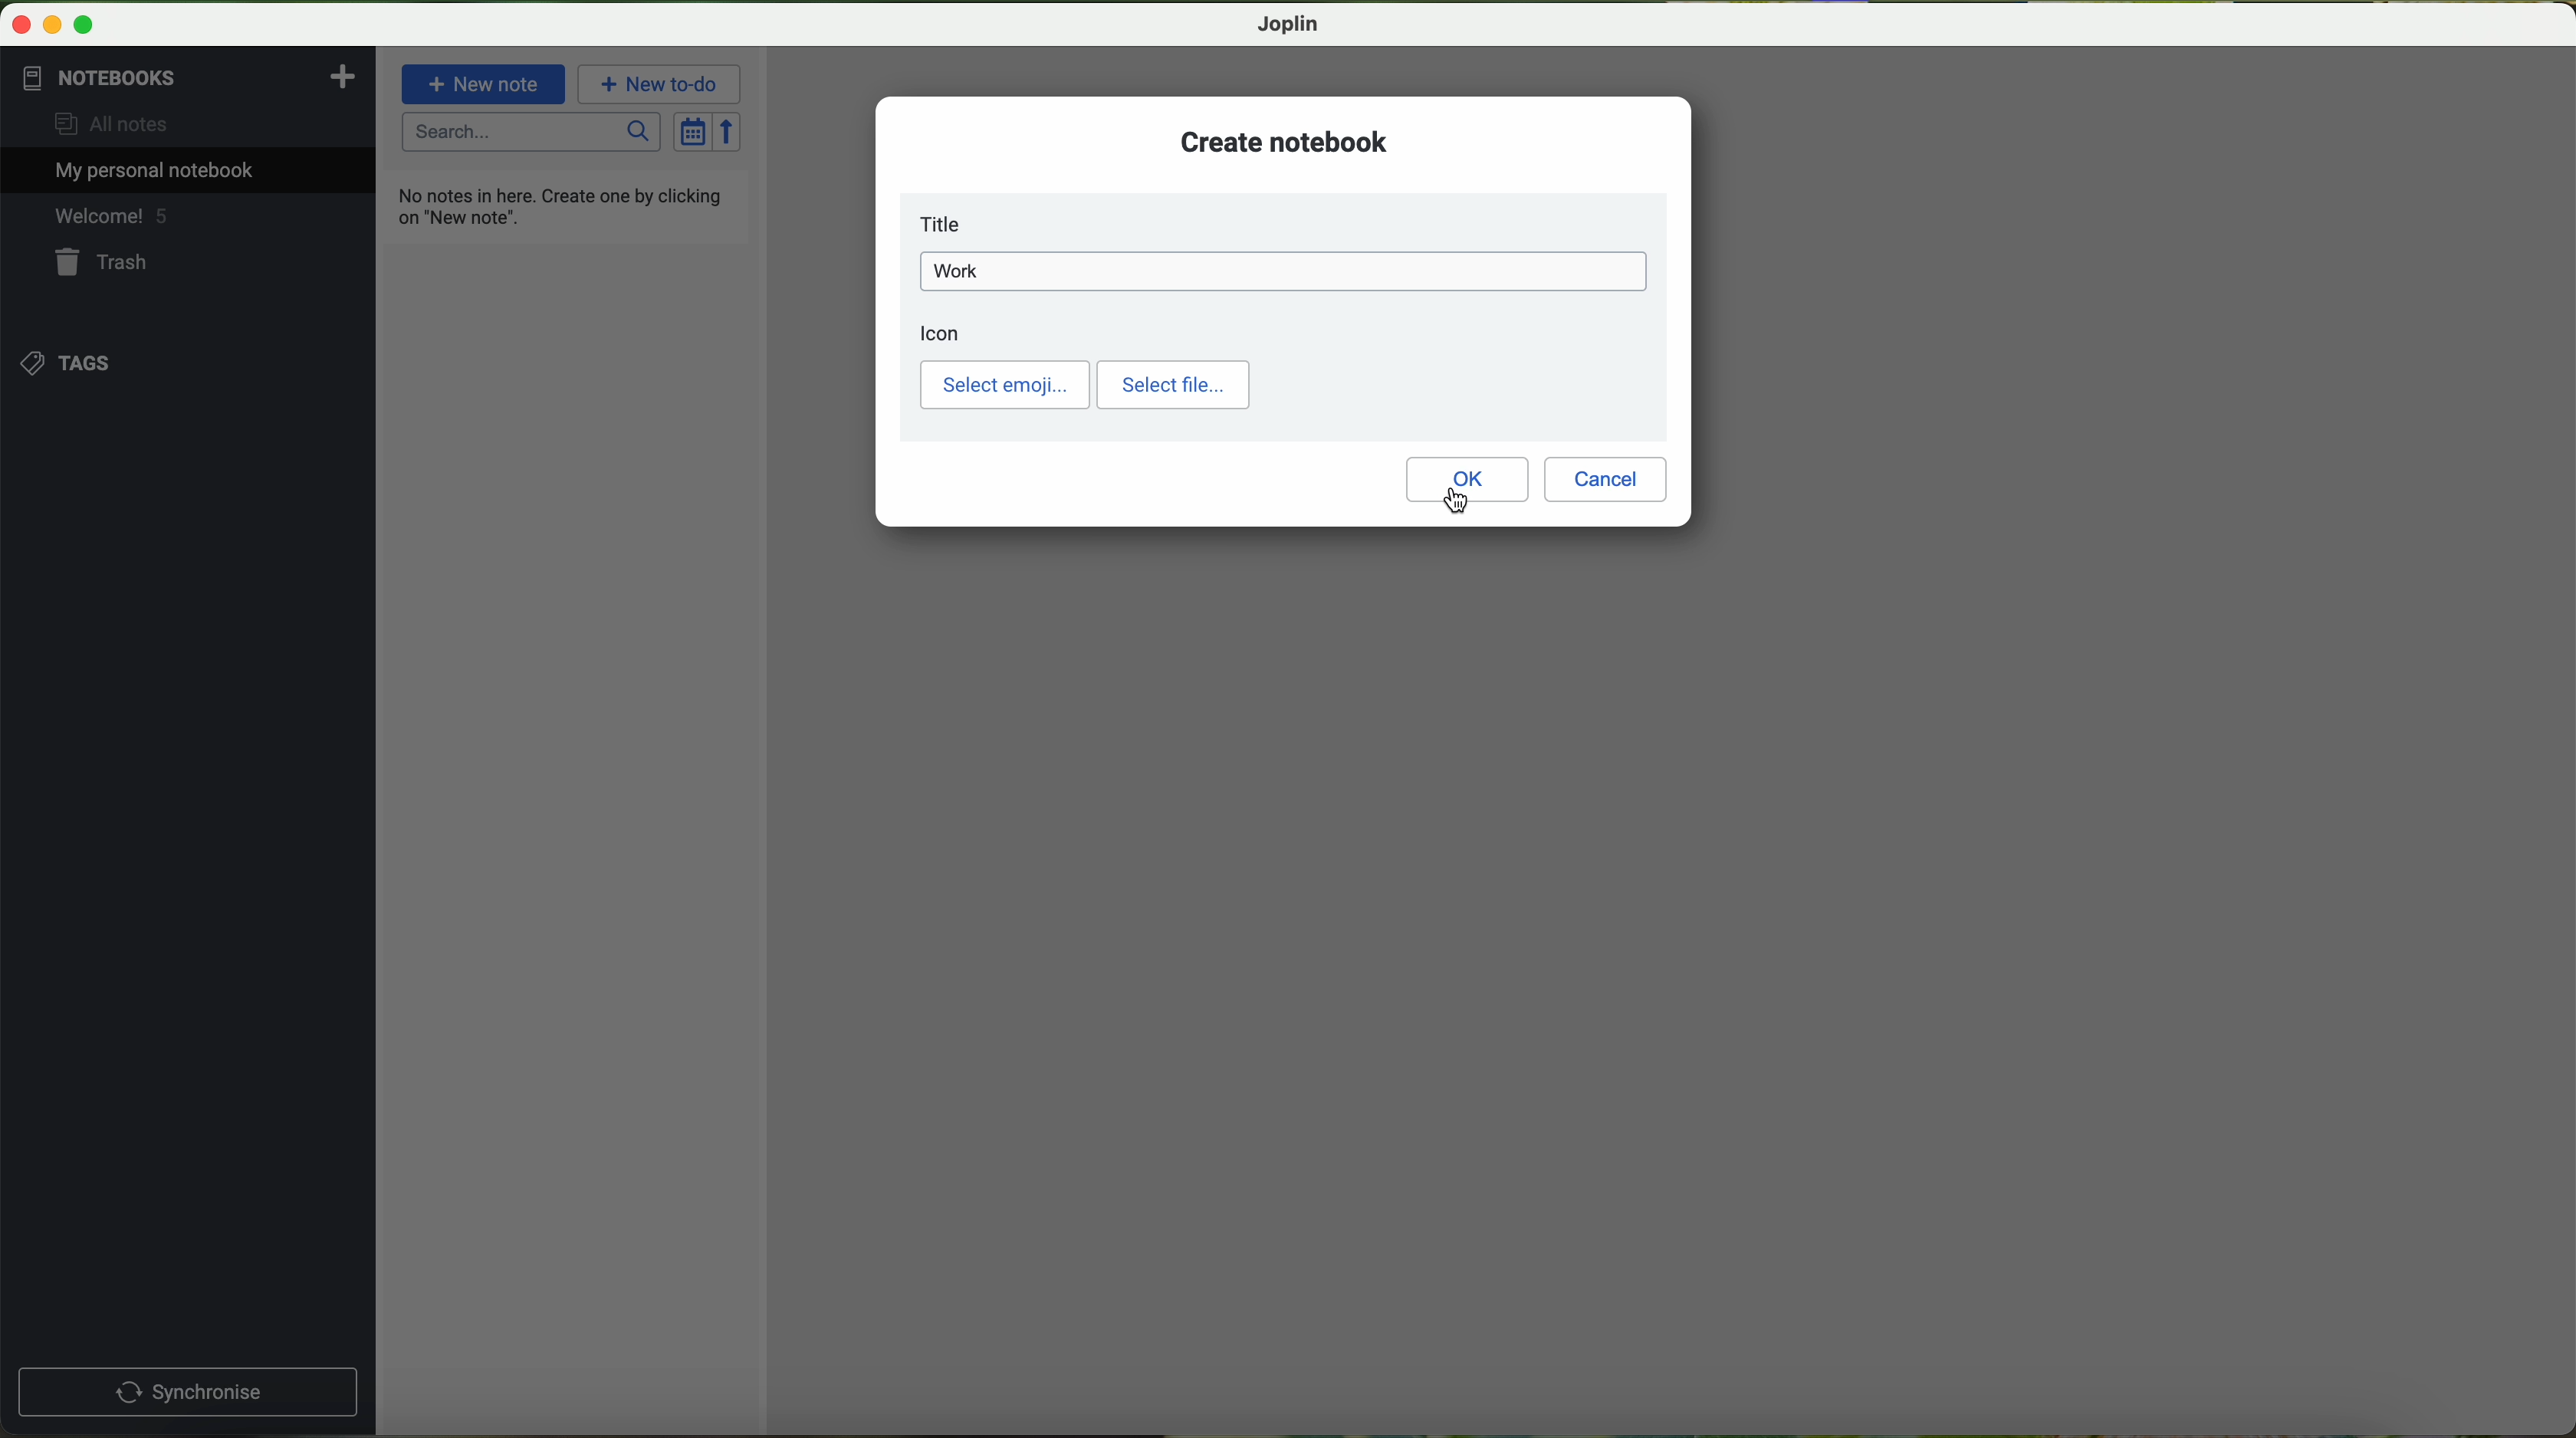 Image resolution: width=2576 pixels, height=1438 pixels. Describe the element at coordinates (734, 134) in the screenshot. I see `` at that location.